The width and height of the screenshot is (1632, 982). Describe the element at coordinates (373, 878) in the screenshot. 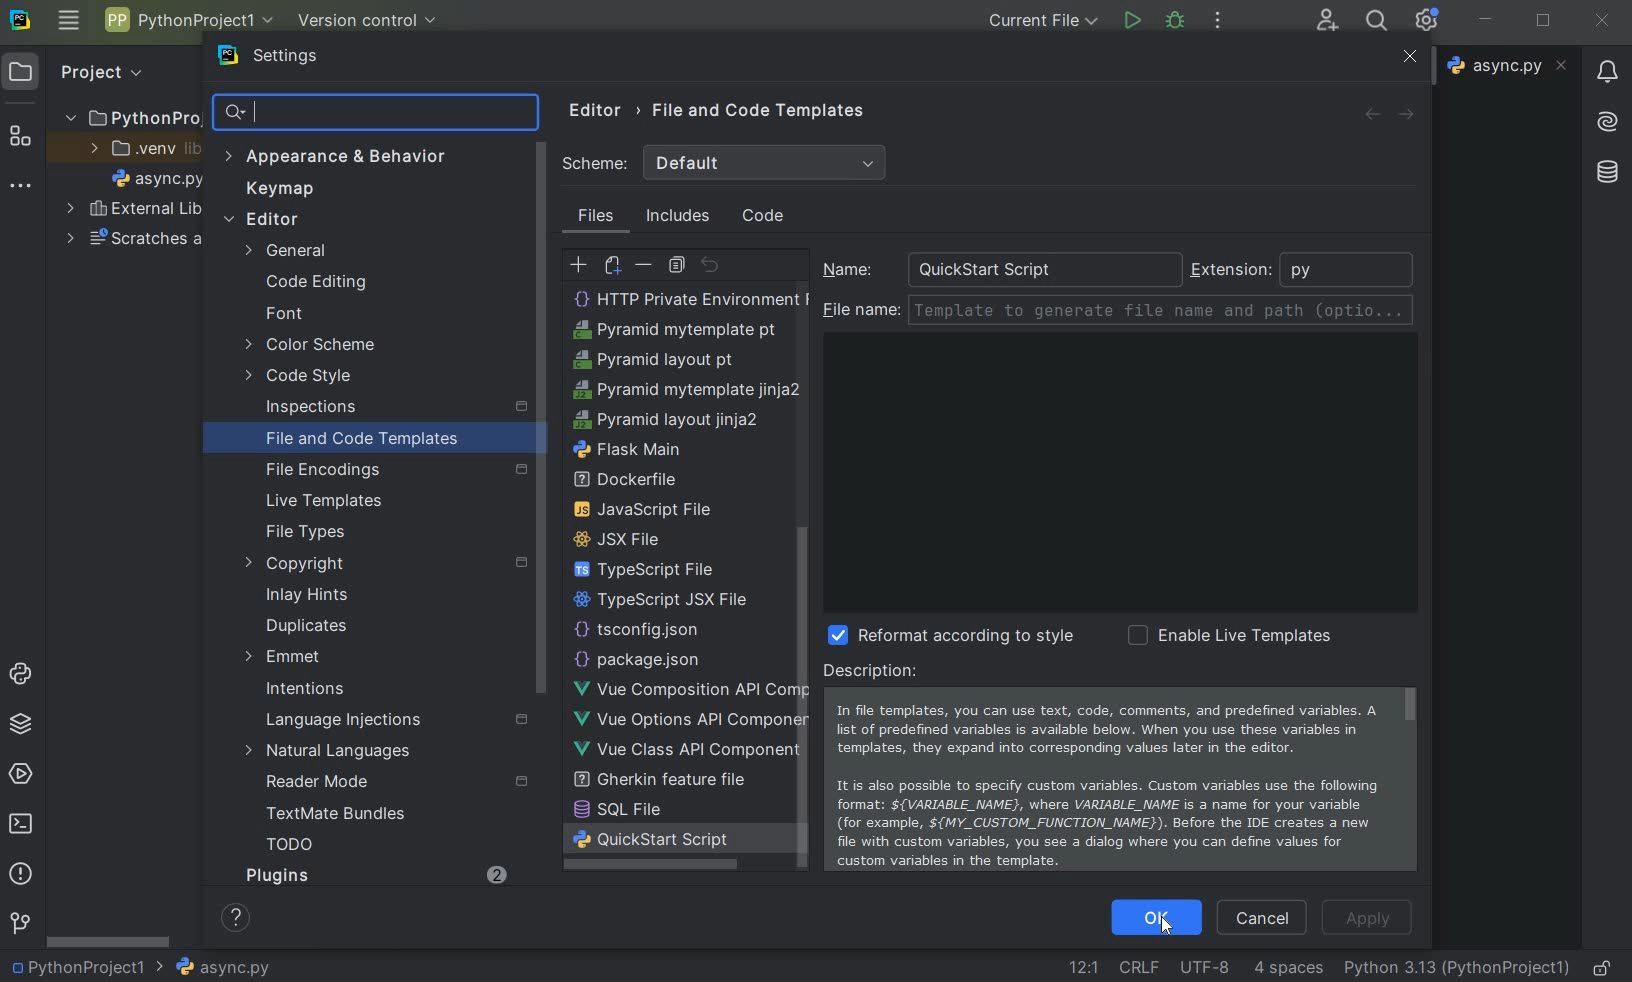

I see `Plugins` at that location.